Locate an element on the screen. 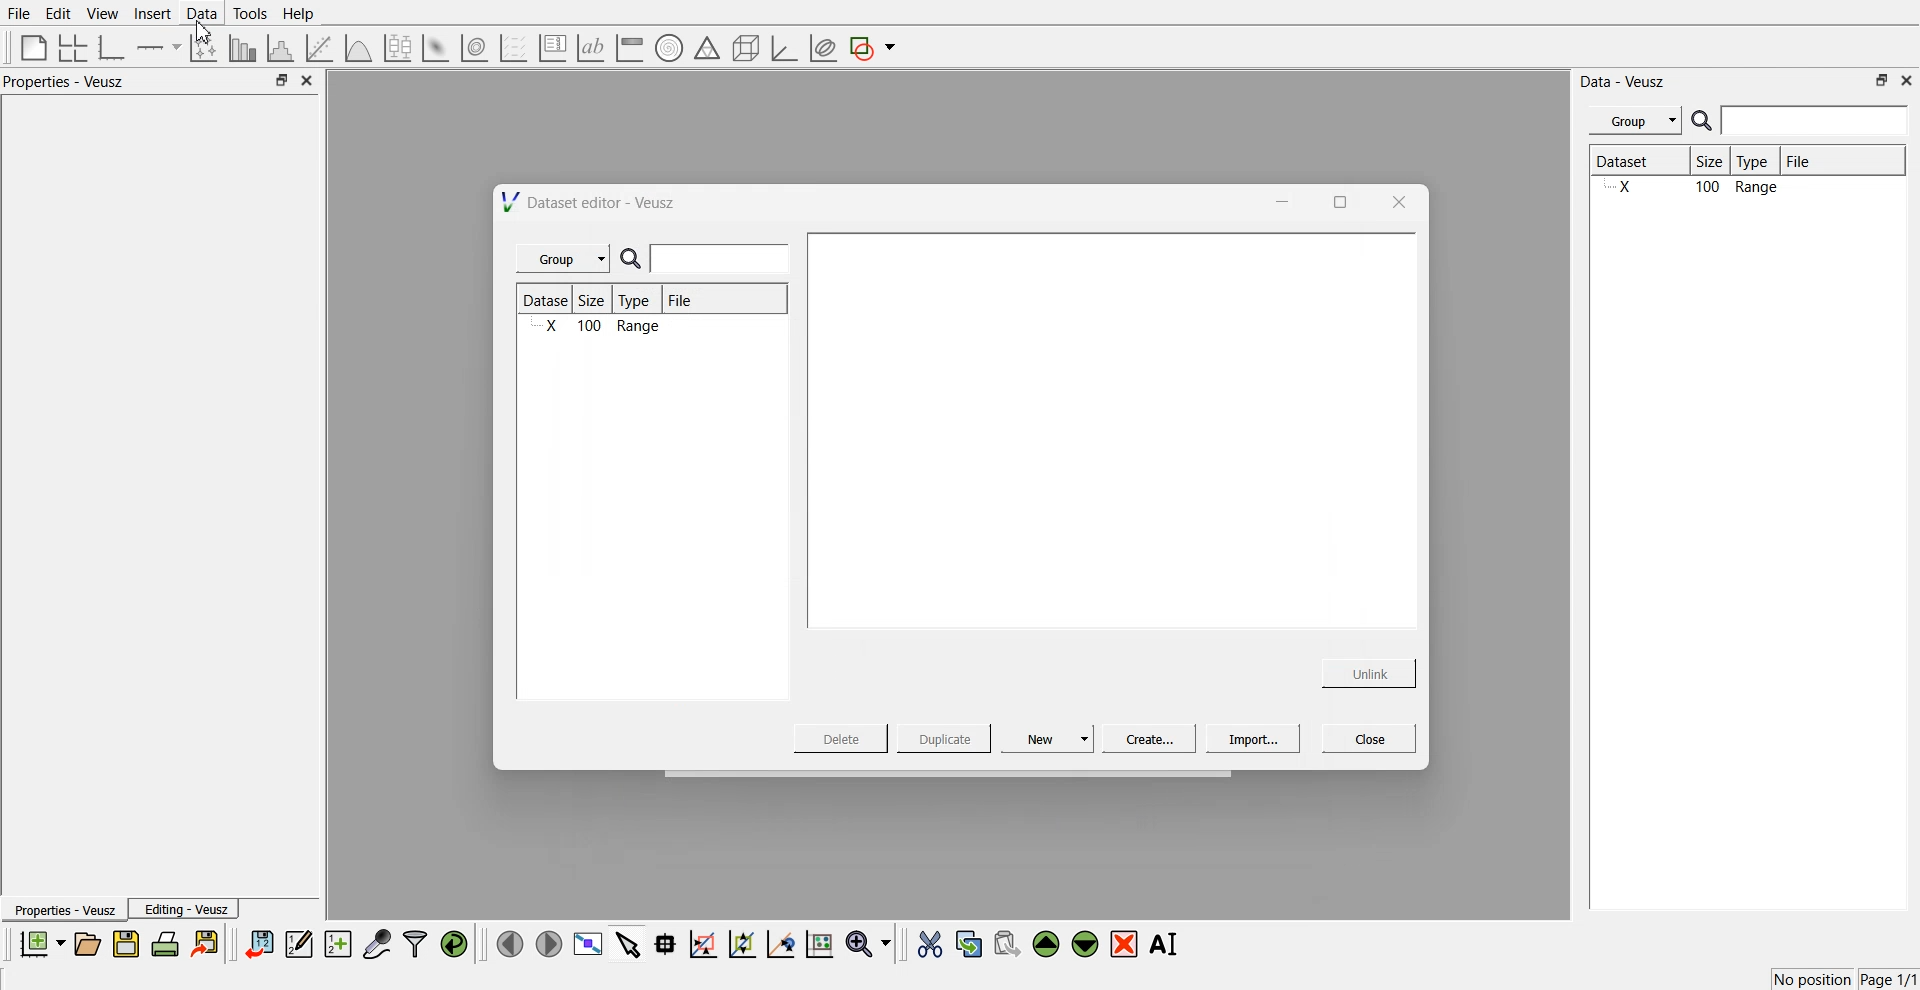 Image resolution: width=1920 pixels, height=990 pixels. search icon is located at coordinates (635, 260).